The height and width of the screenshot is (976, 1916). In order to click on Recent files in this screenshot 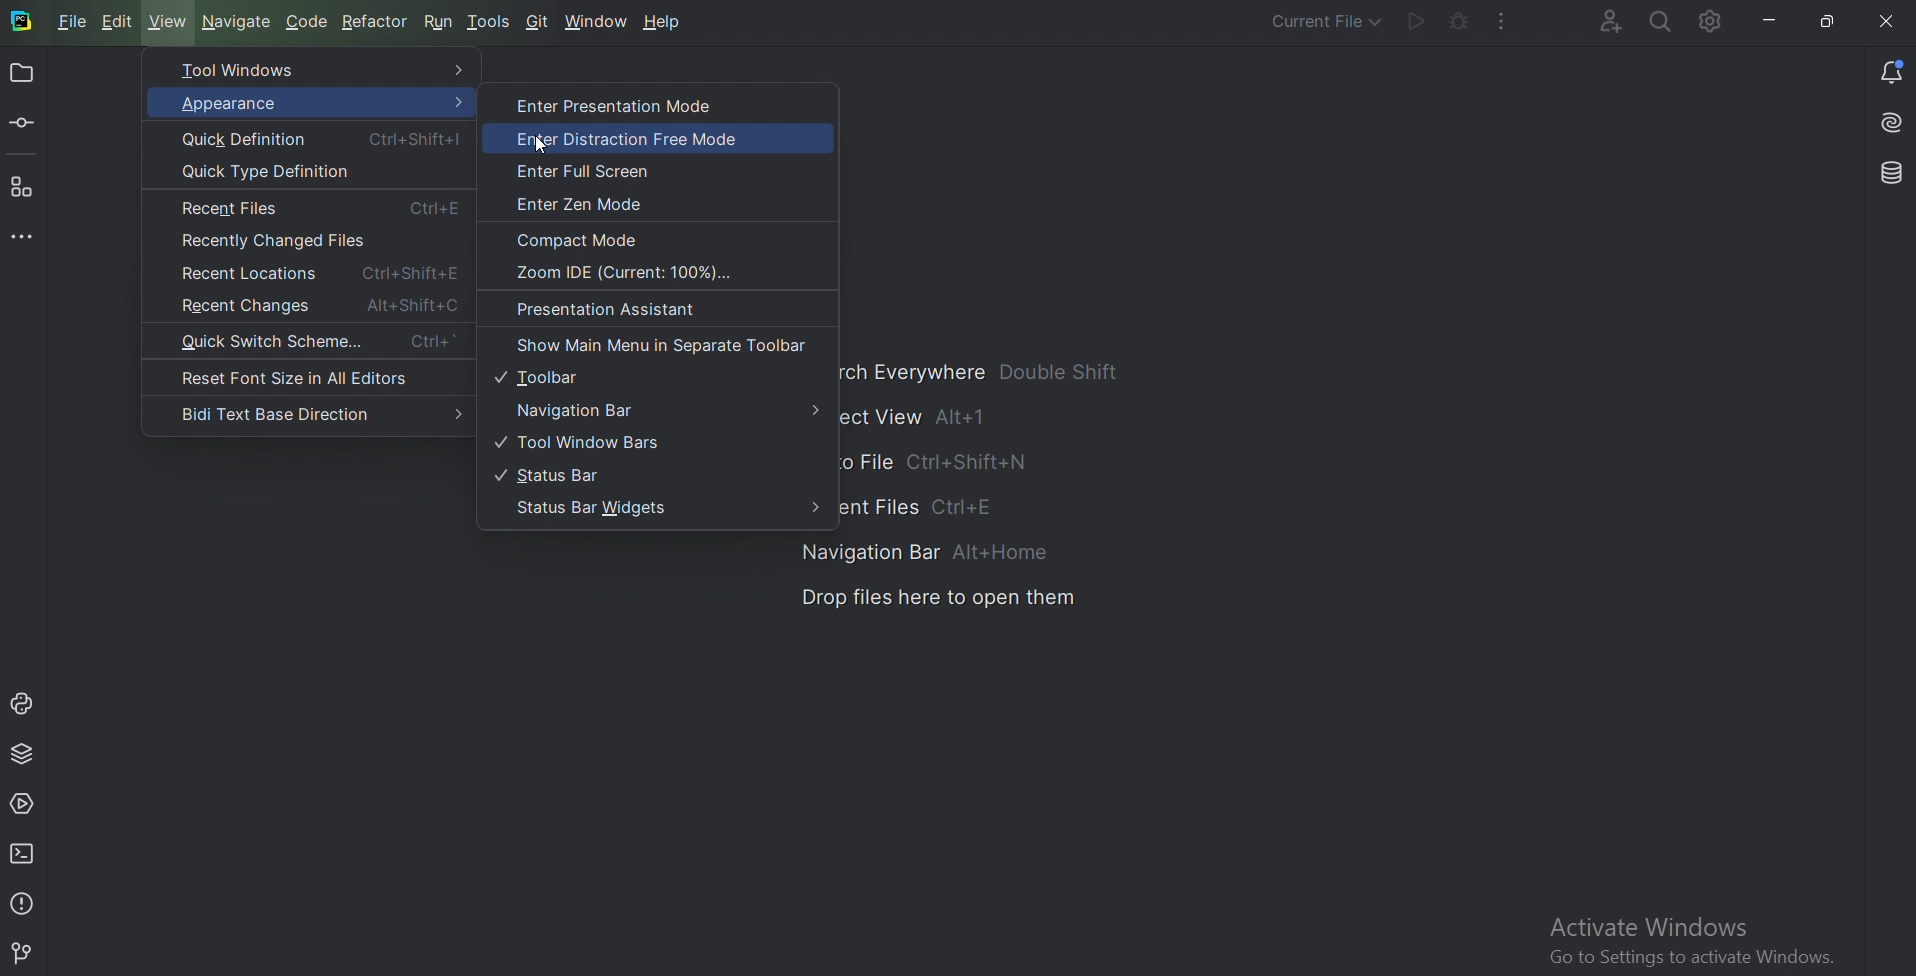, I will do `click(322, 208)`.